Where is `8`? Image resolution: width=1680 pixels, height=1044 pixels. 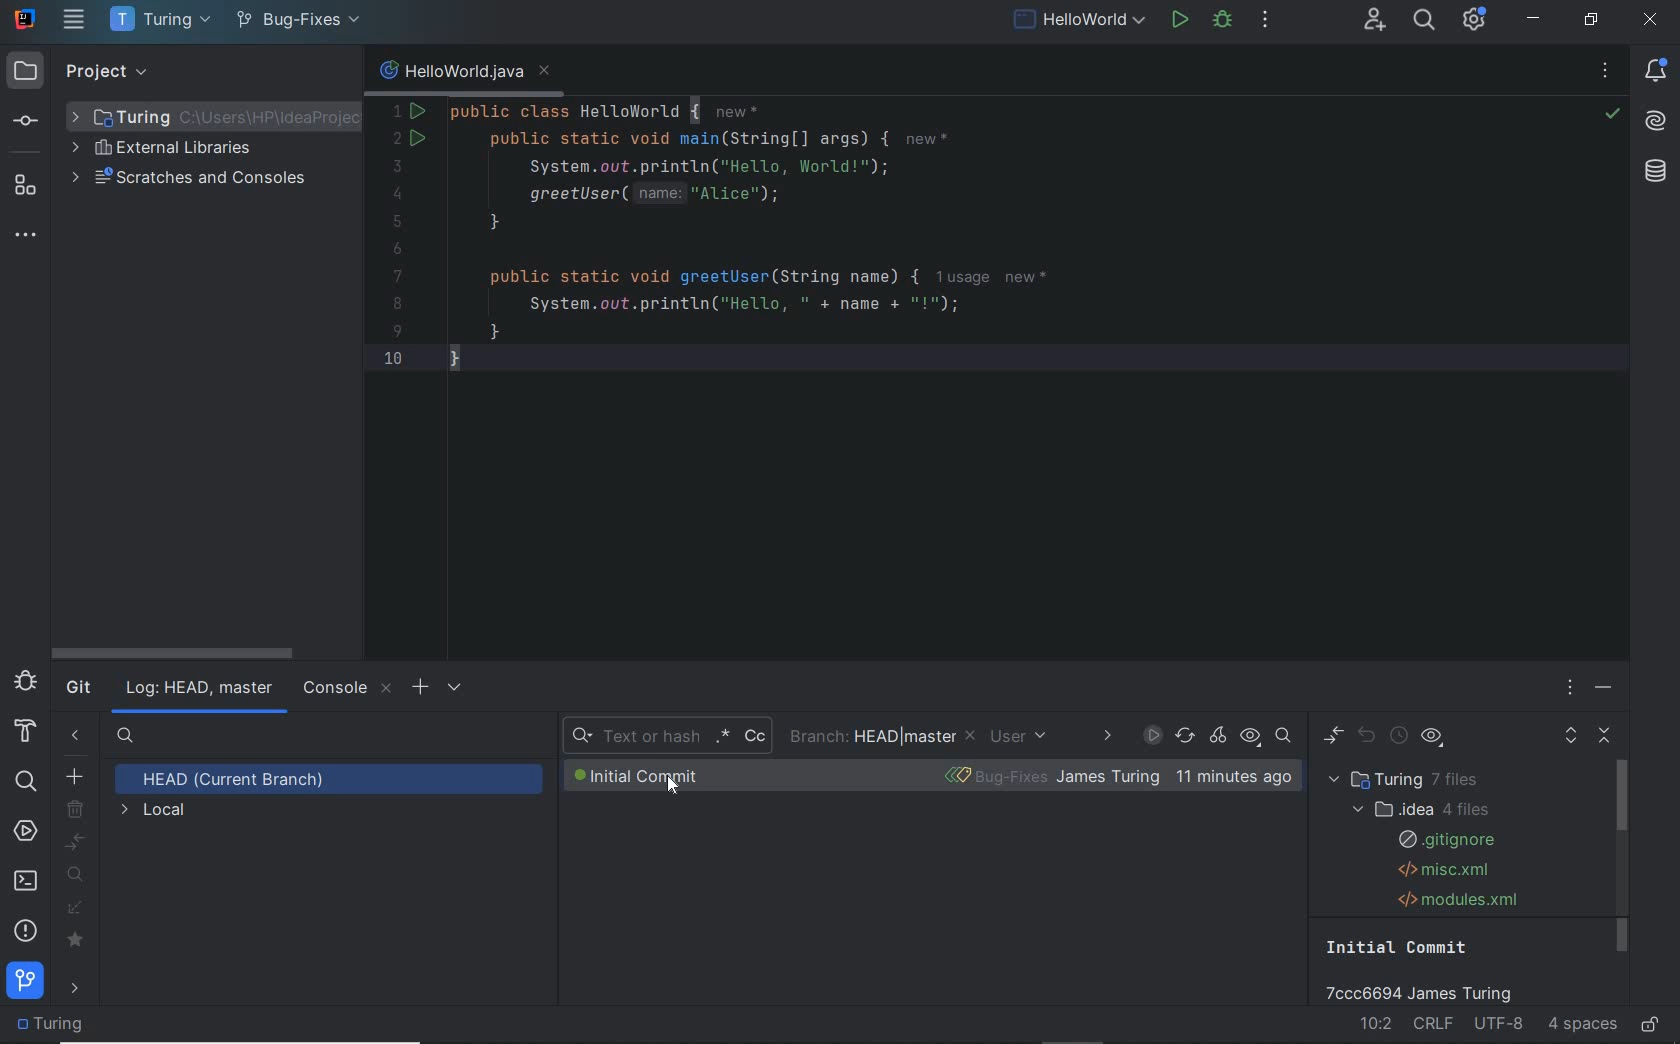
8 is located at coordinates (397, 304).